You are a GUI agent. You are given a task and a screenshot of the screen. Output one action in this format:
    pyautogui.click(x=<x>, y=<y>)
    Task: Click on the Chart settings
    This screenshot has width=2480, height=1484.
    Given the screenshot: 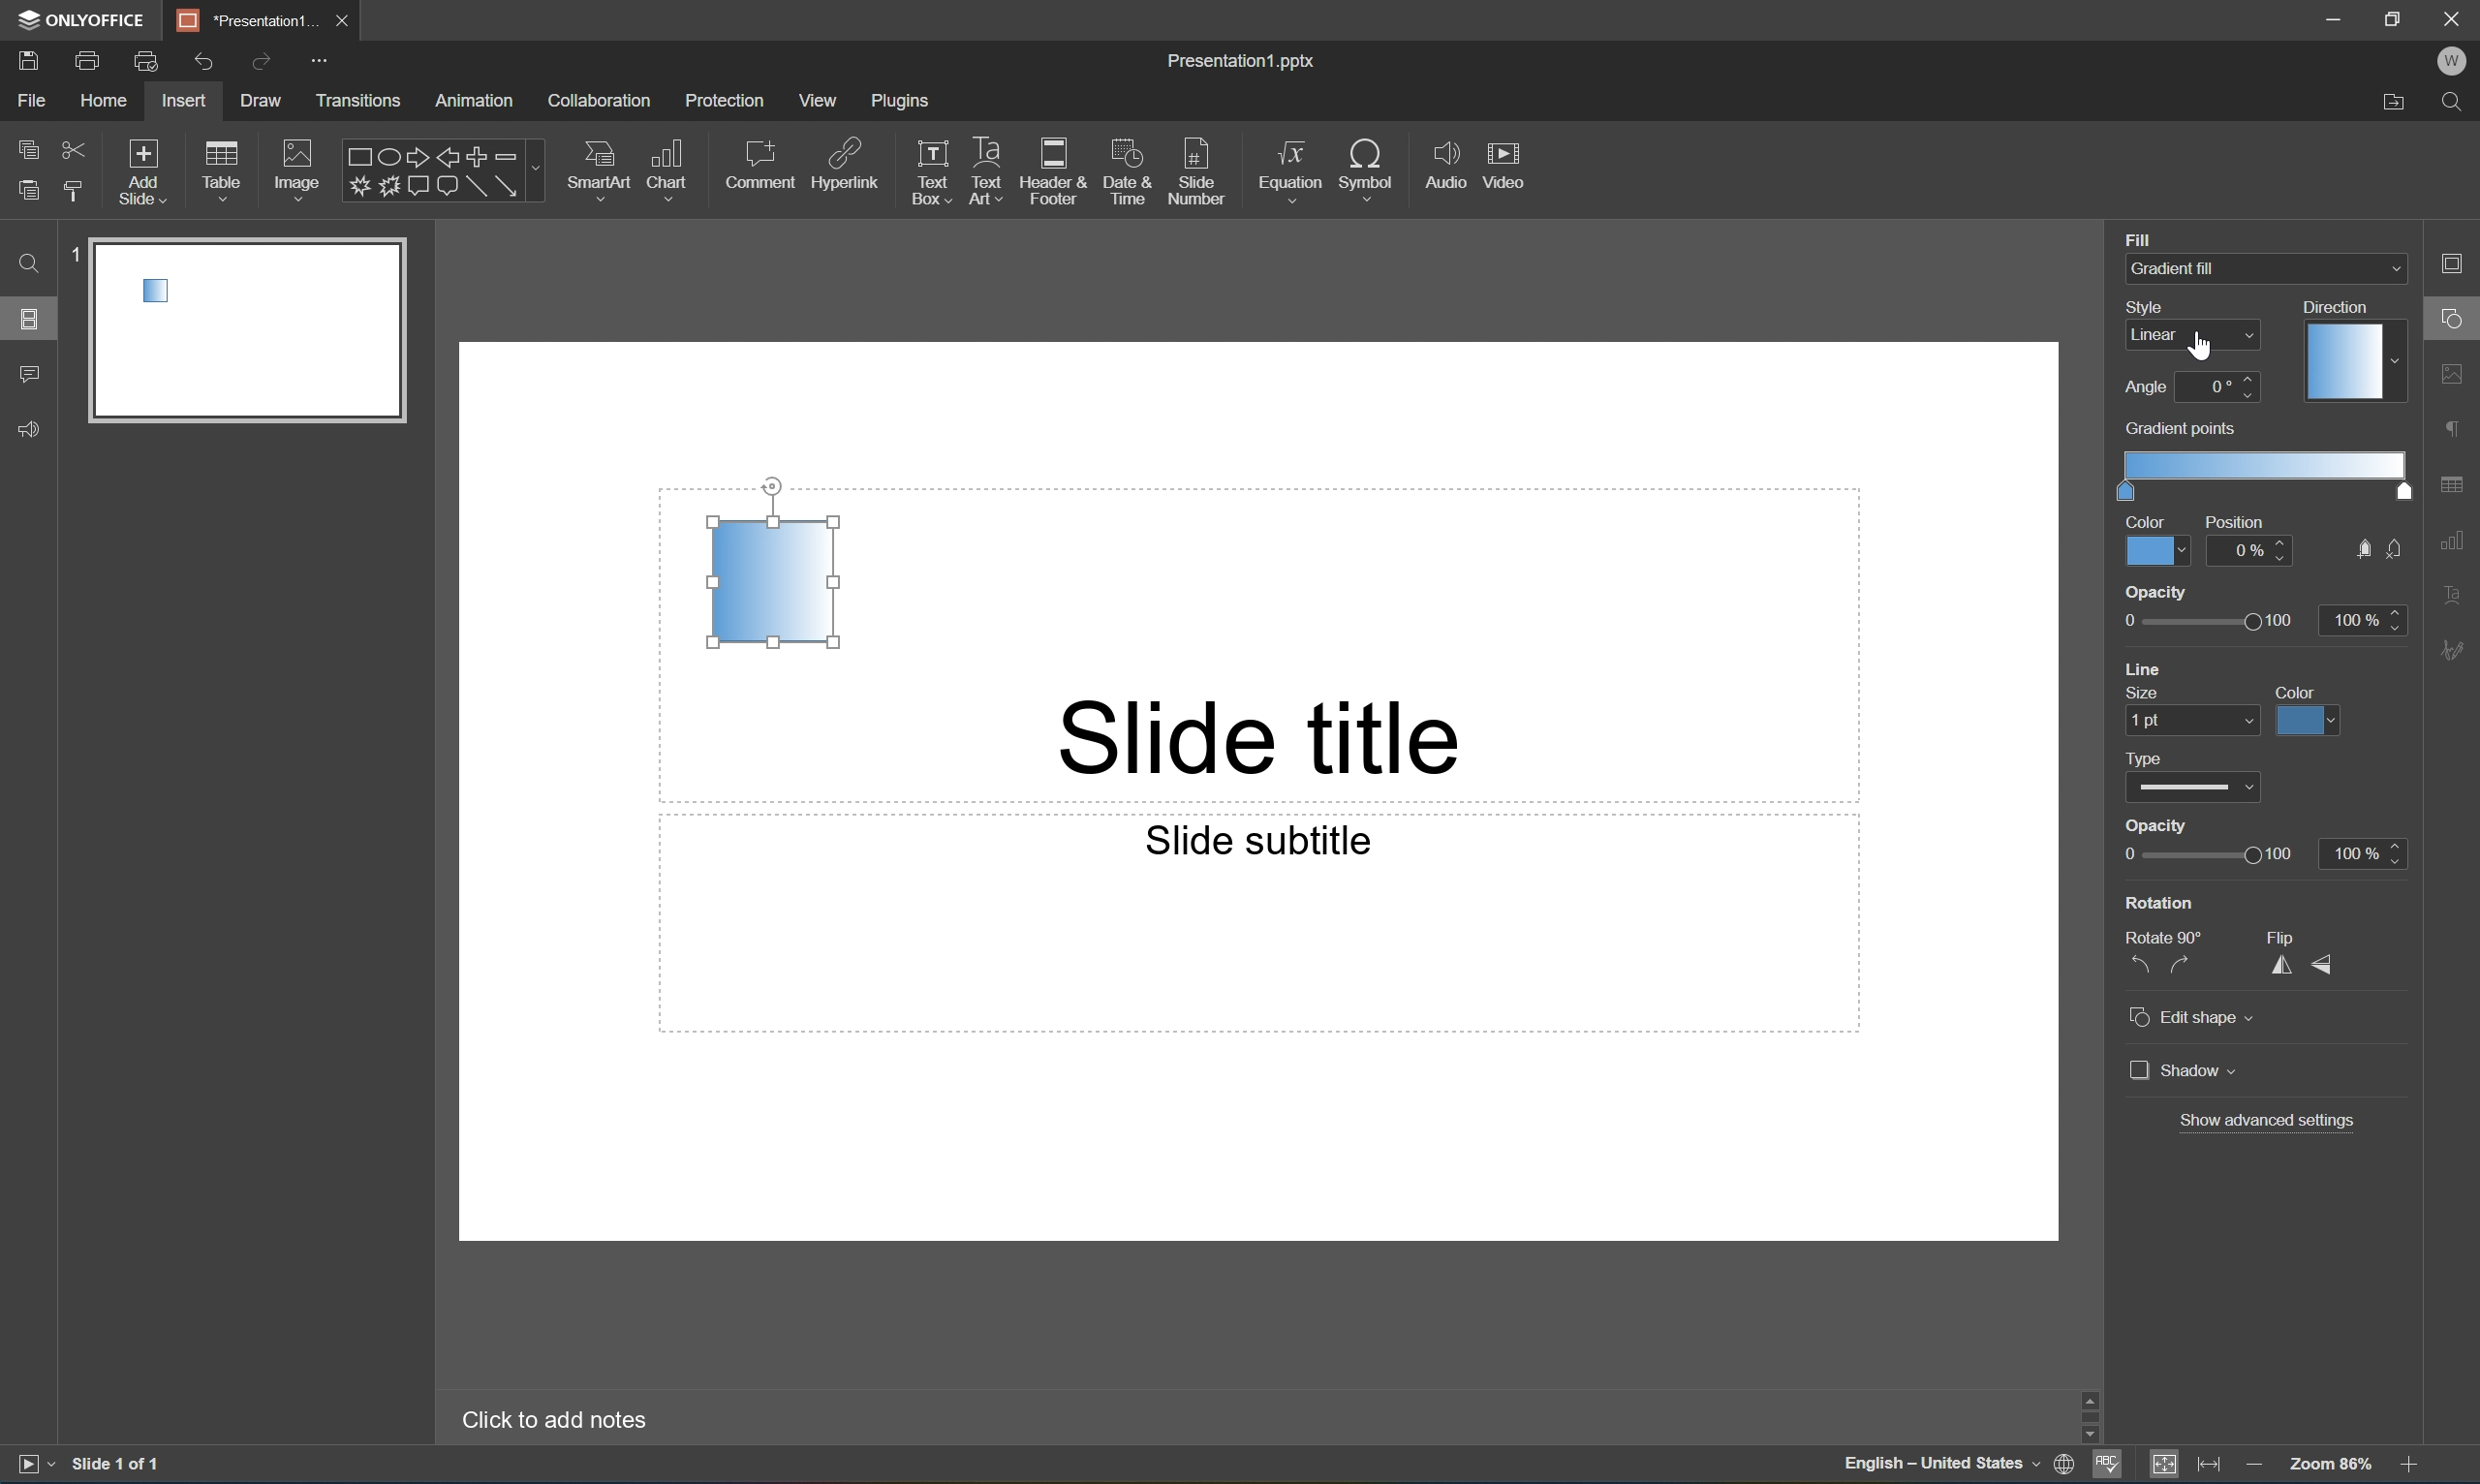 What is the action you would take?
    pyautogui.click(x=2457, y=541)
    